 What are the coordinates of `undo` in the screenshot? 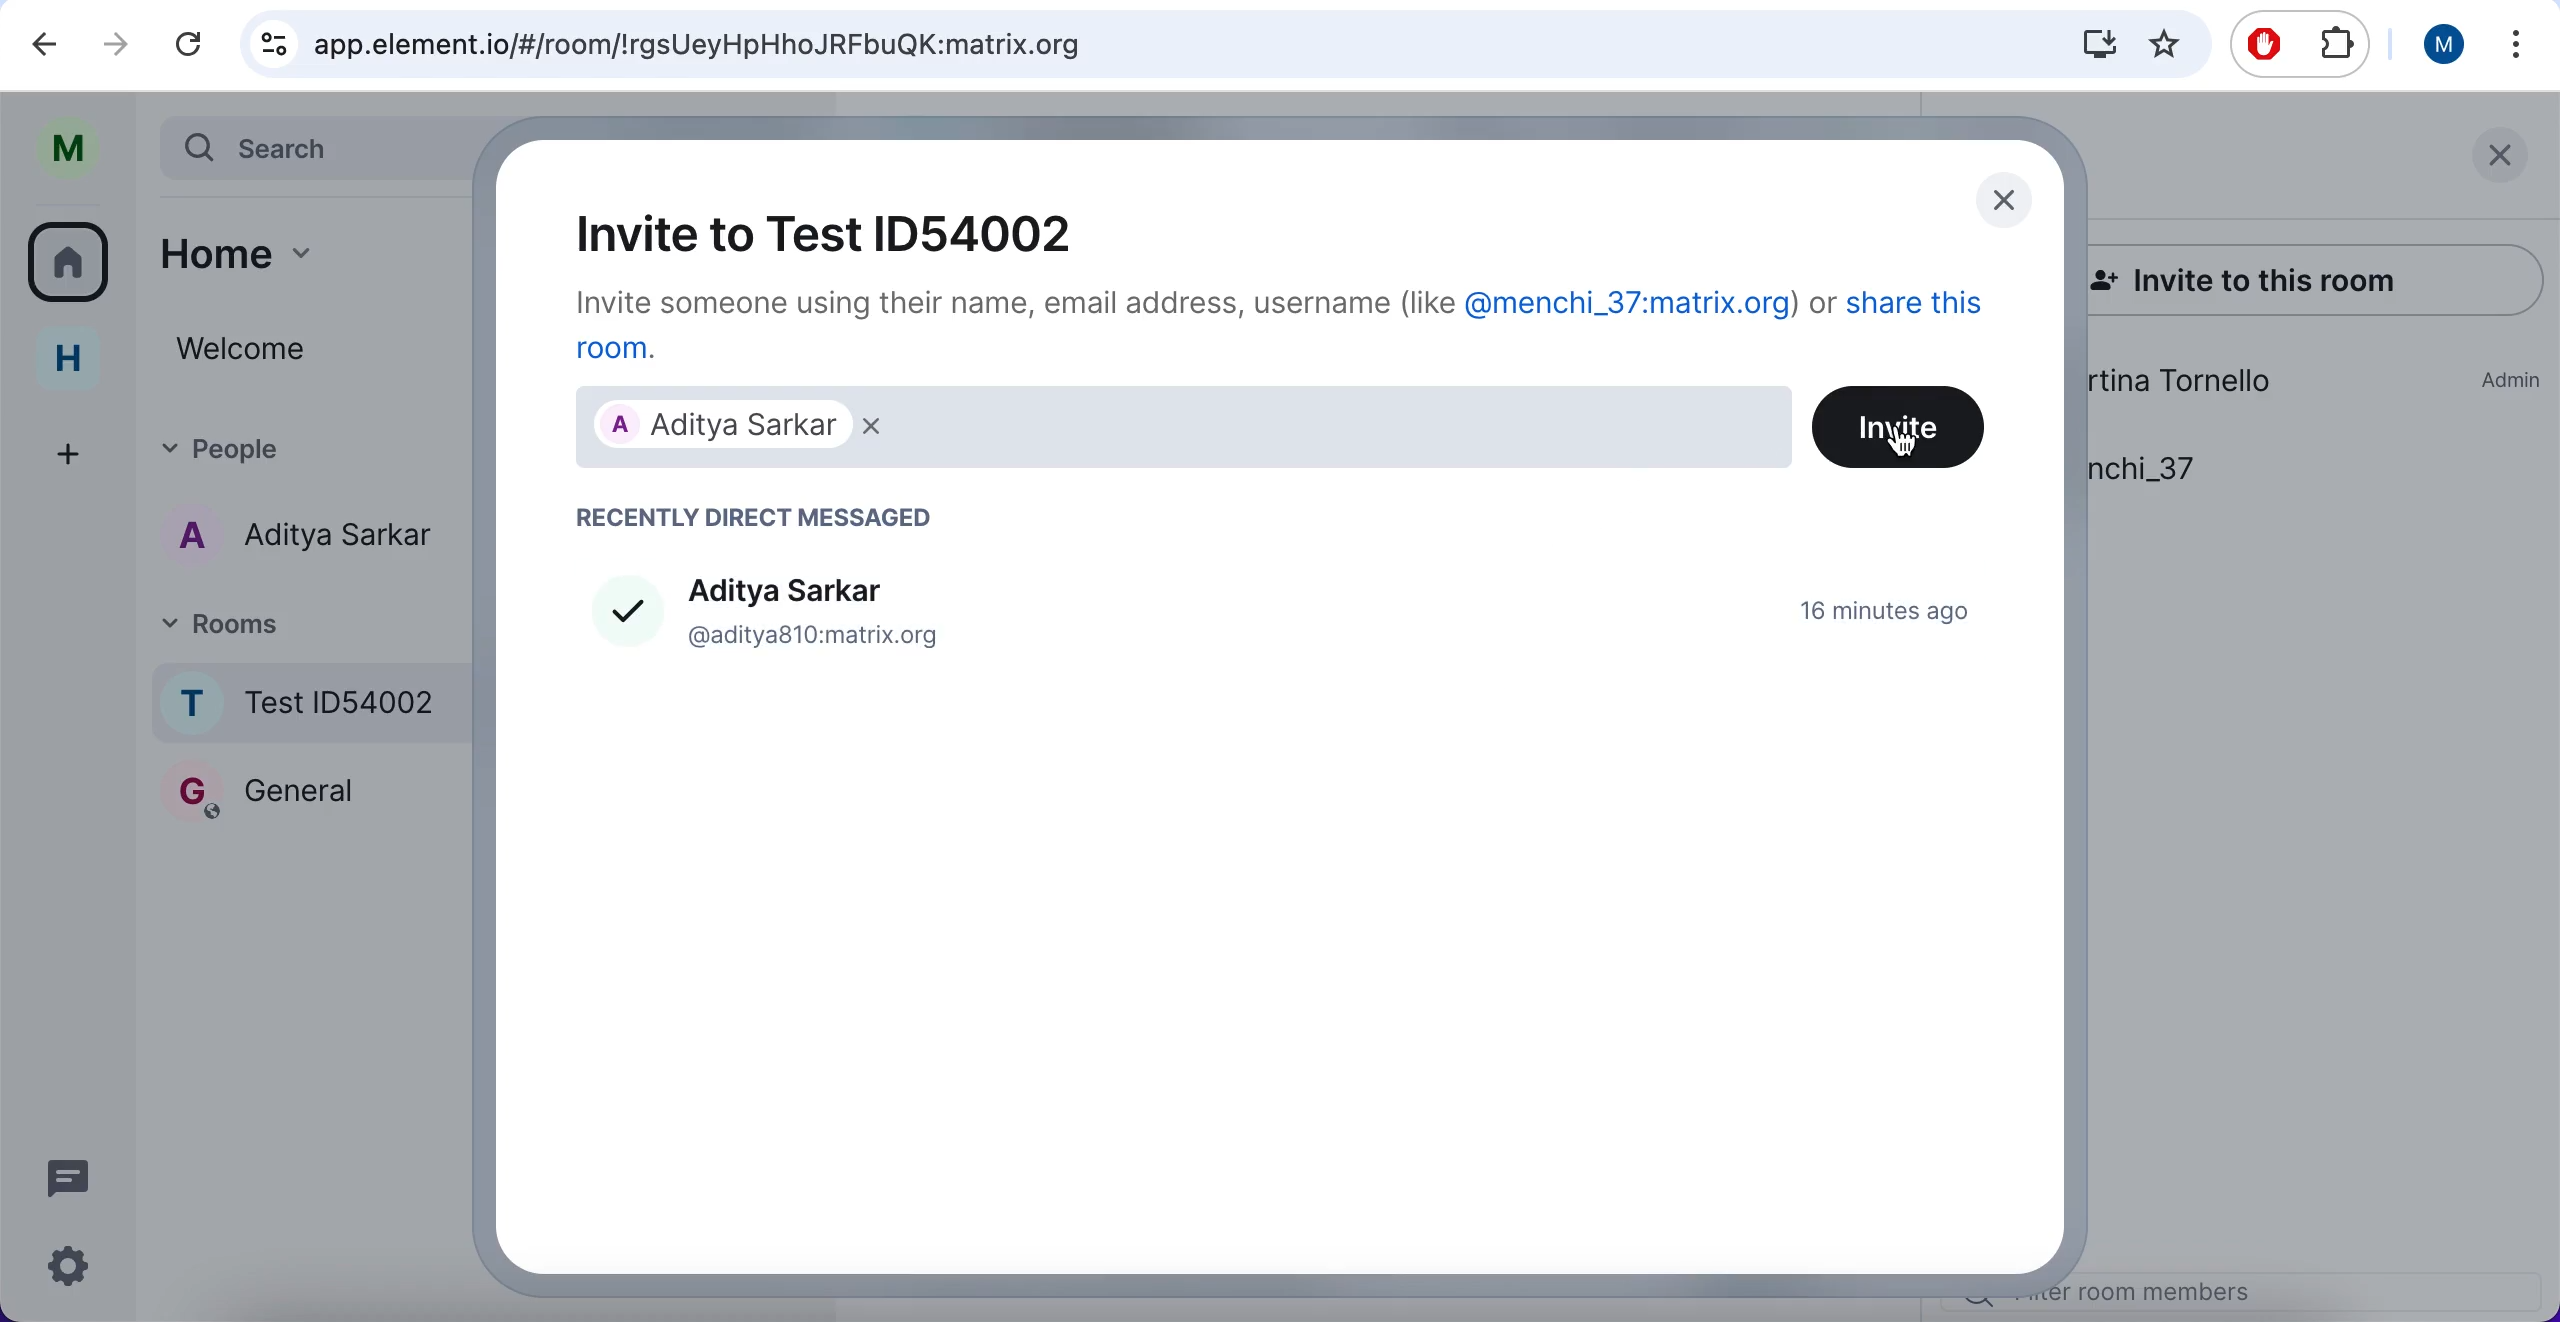 It's located at (53, 47).